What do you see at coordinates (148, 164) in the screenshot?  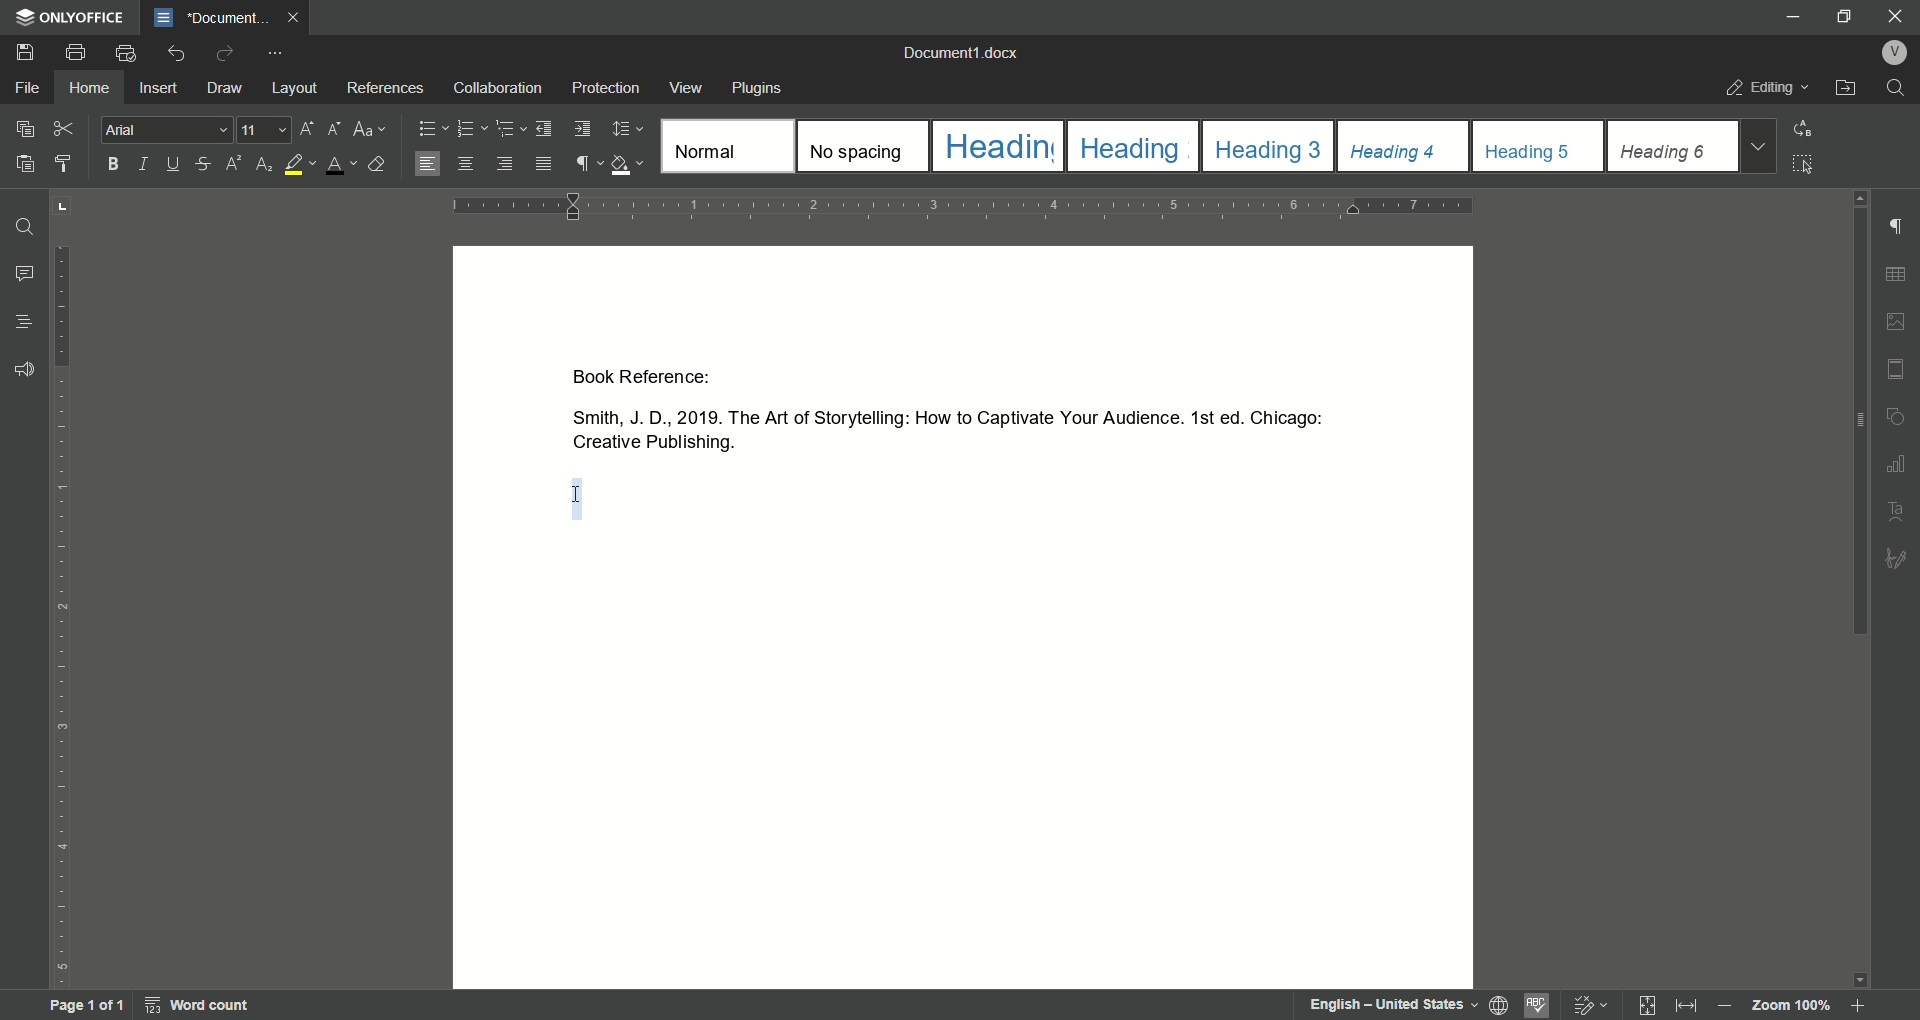 I see `italic` at bounding box center [148, 164].